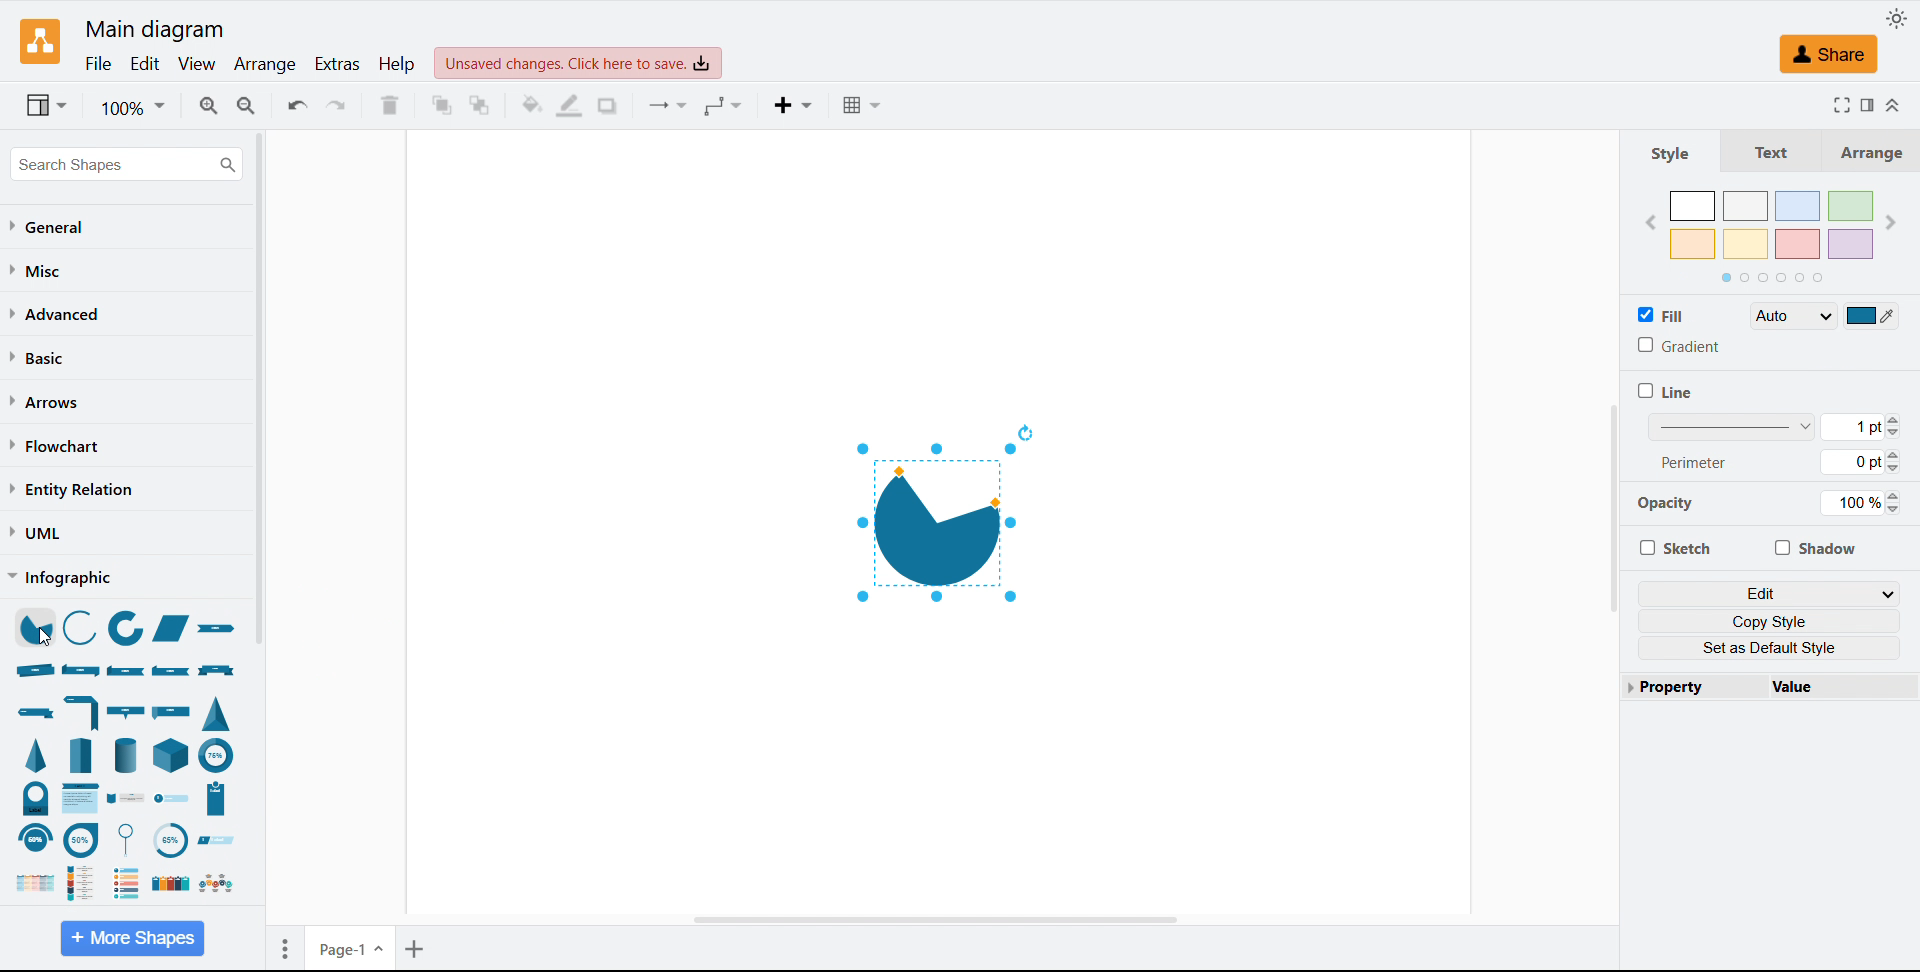 This screenshot has height=972, width=1920. Describe the element at coordinates (1026, 434) in the screenshot. I see `Rotate shape ` at that location.